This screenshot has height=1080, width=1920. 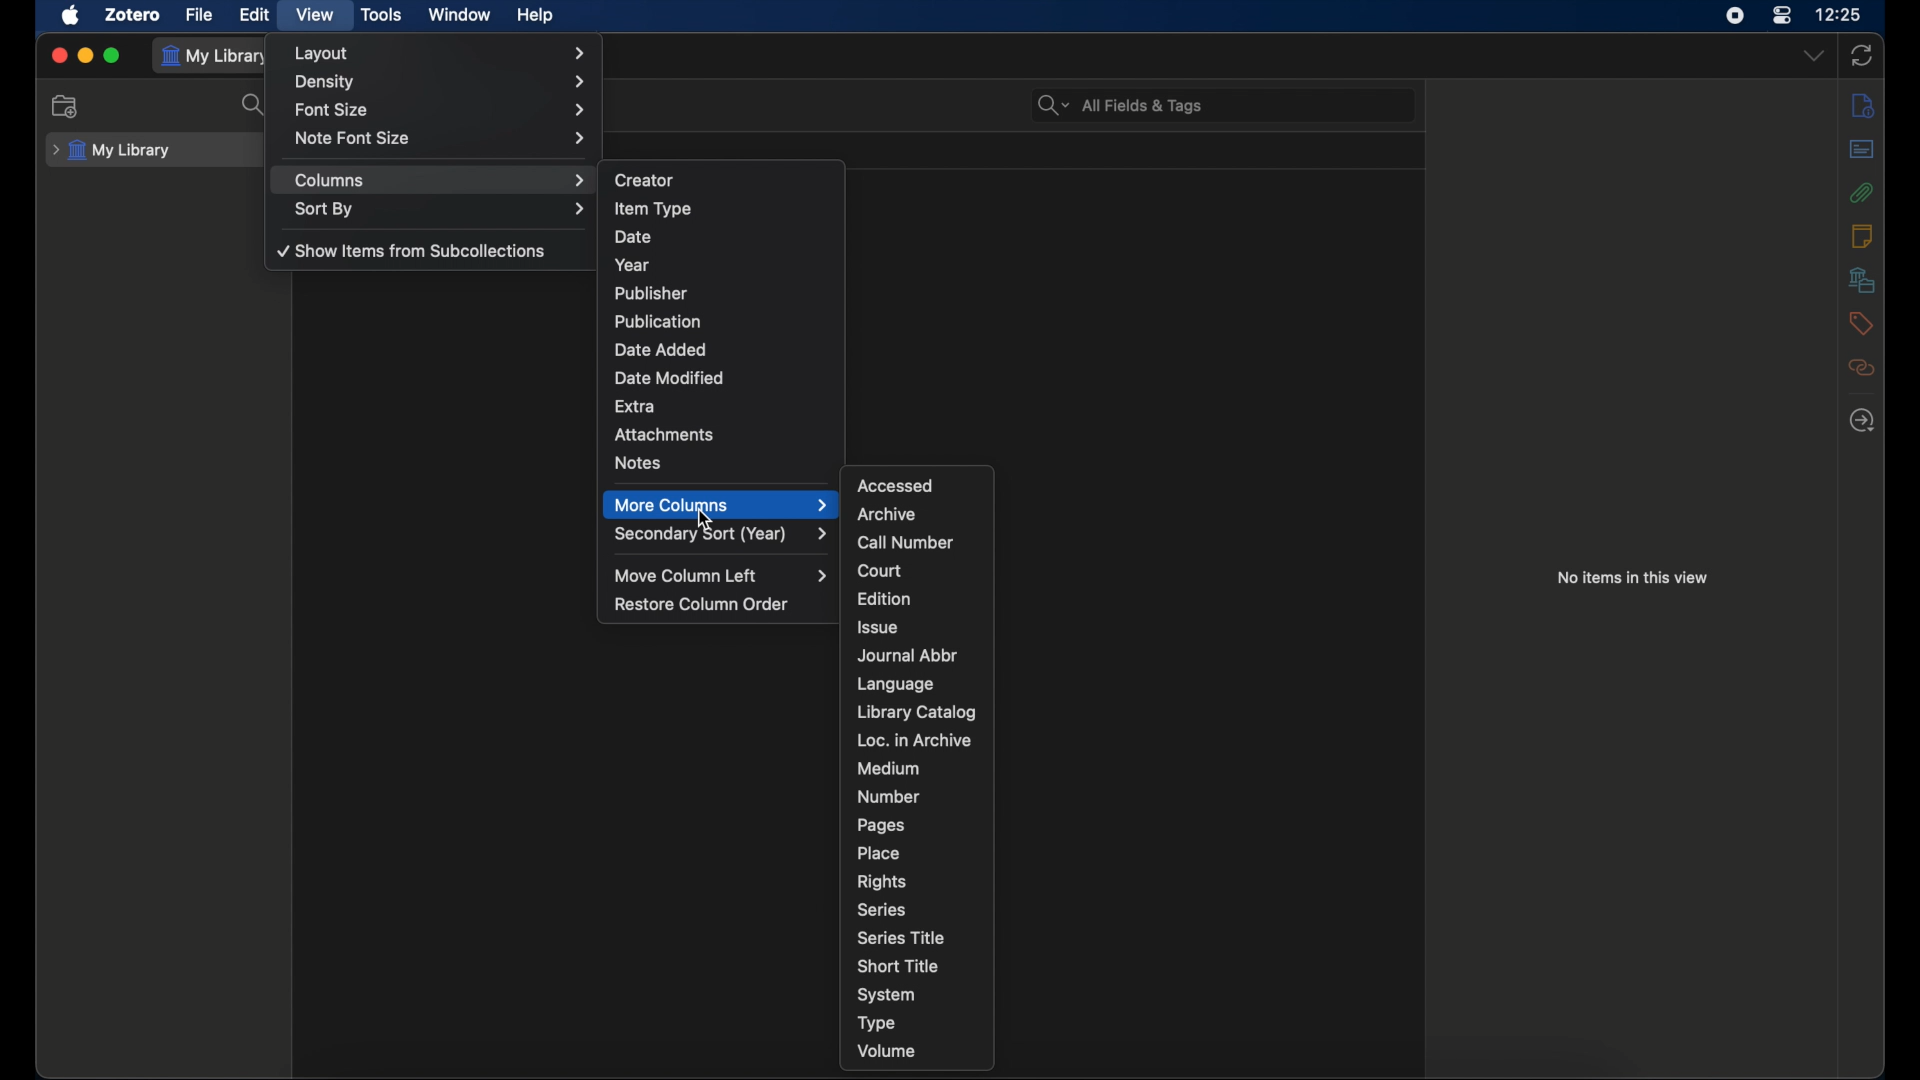 I want to click on density, so click(x=442, y=82).